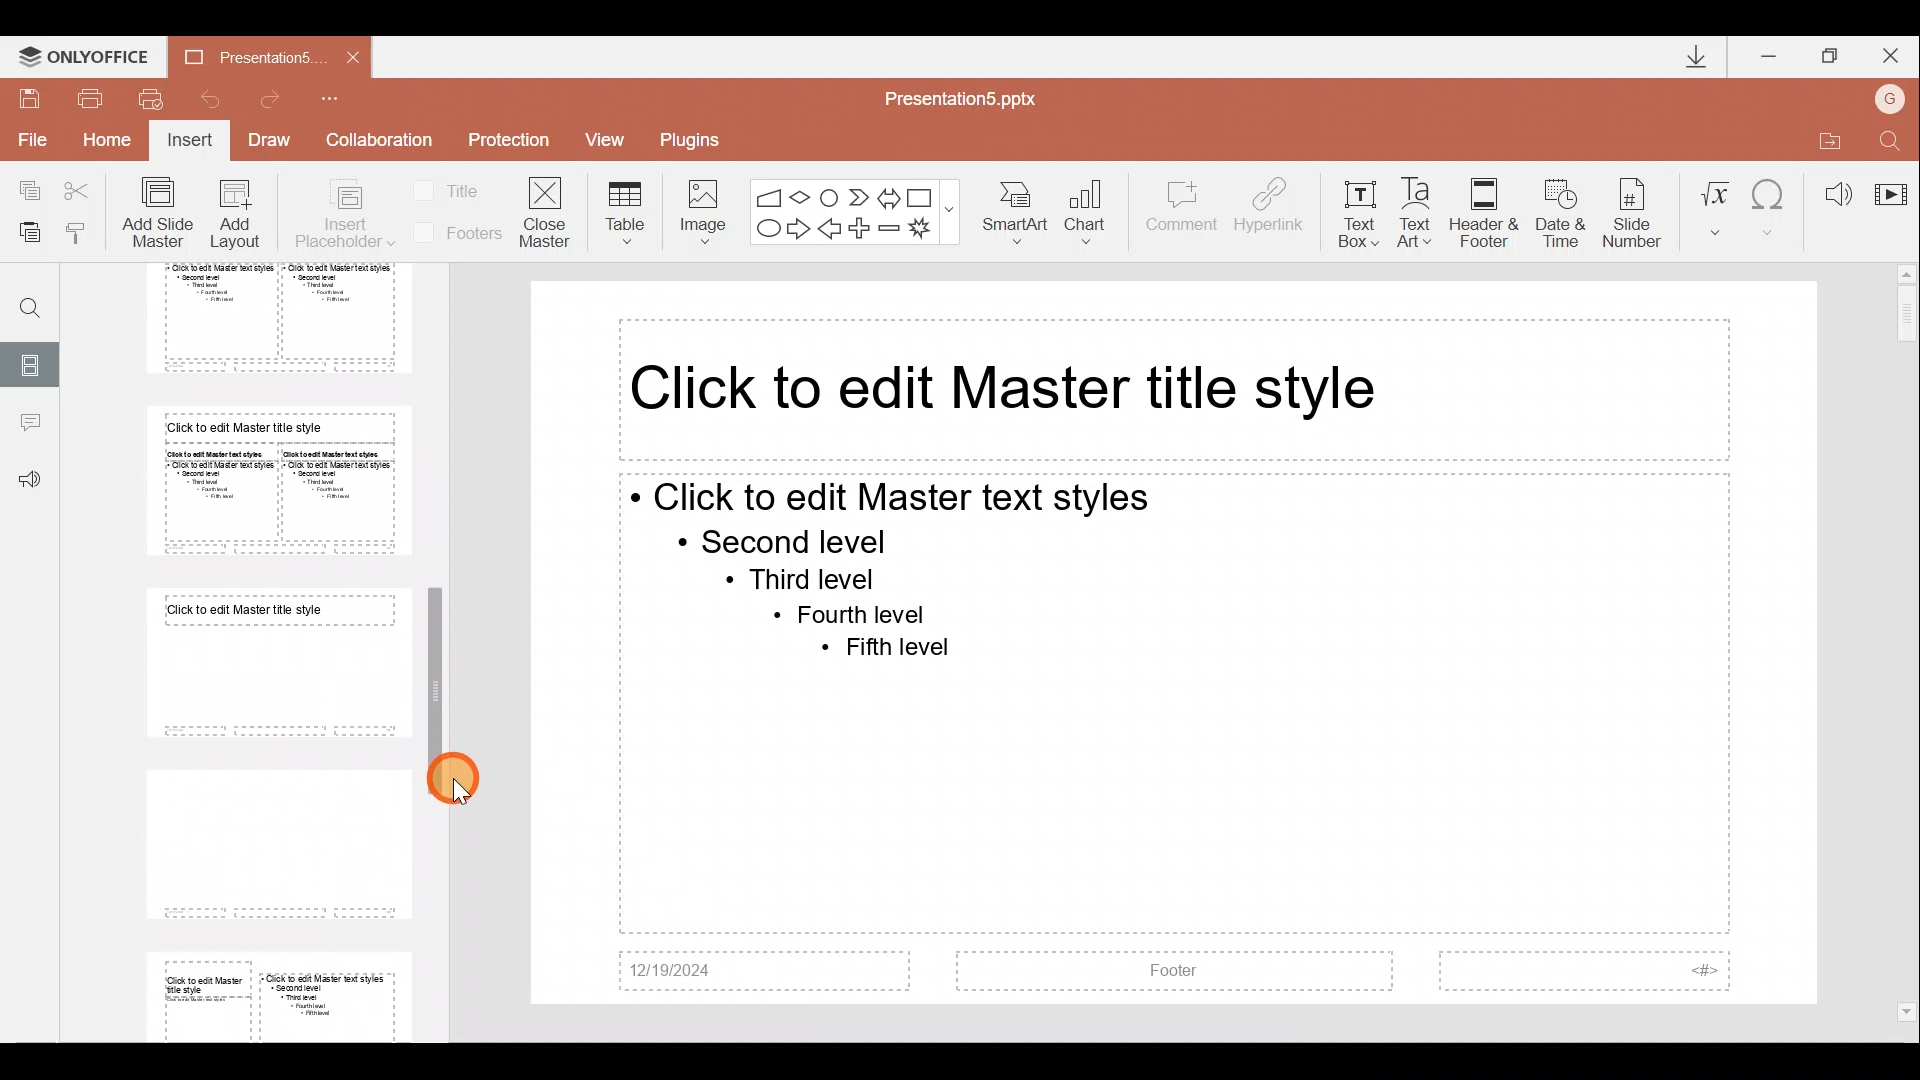  What do you see at coordinates (1636, 209) in the screenshot?
I see `Slide number` at bounding box center [1636, 209].